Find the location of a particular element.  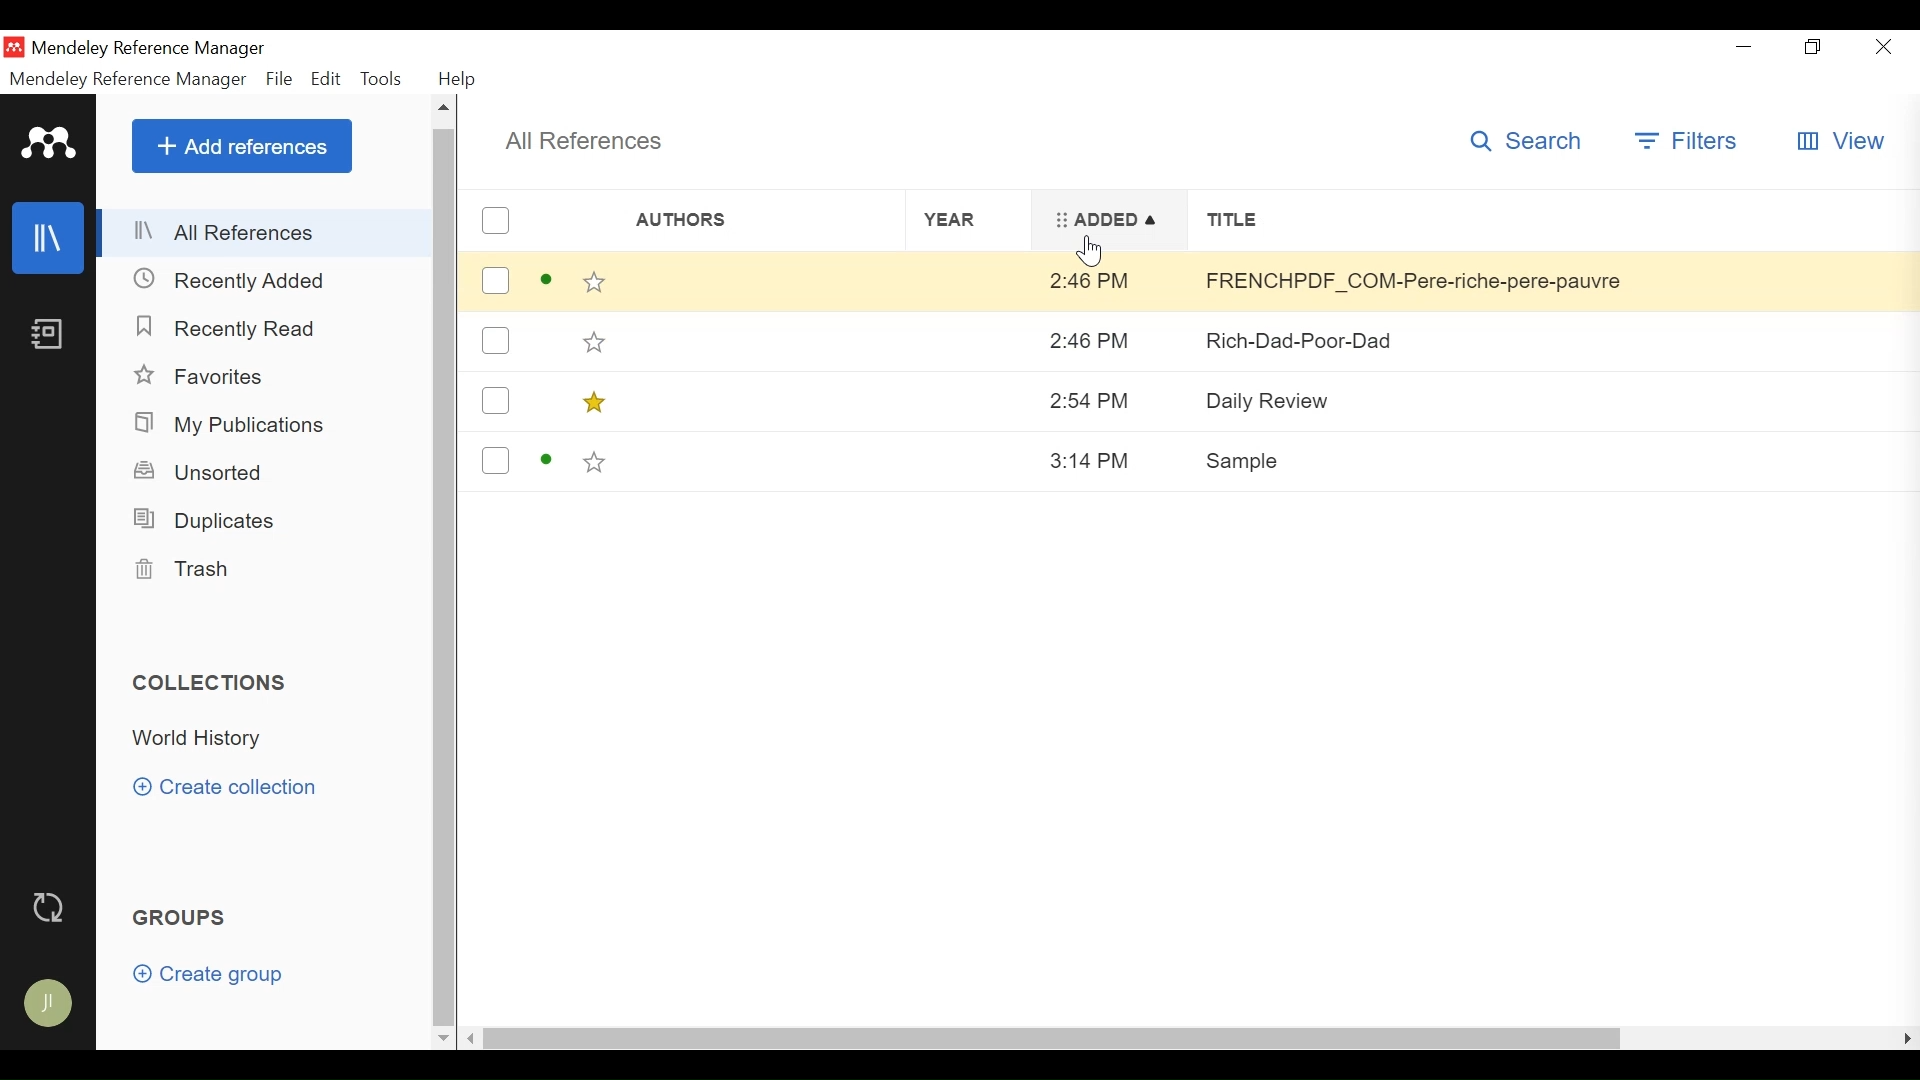

active is located at coordinates (546, 281).